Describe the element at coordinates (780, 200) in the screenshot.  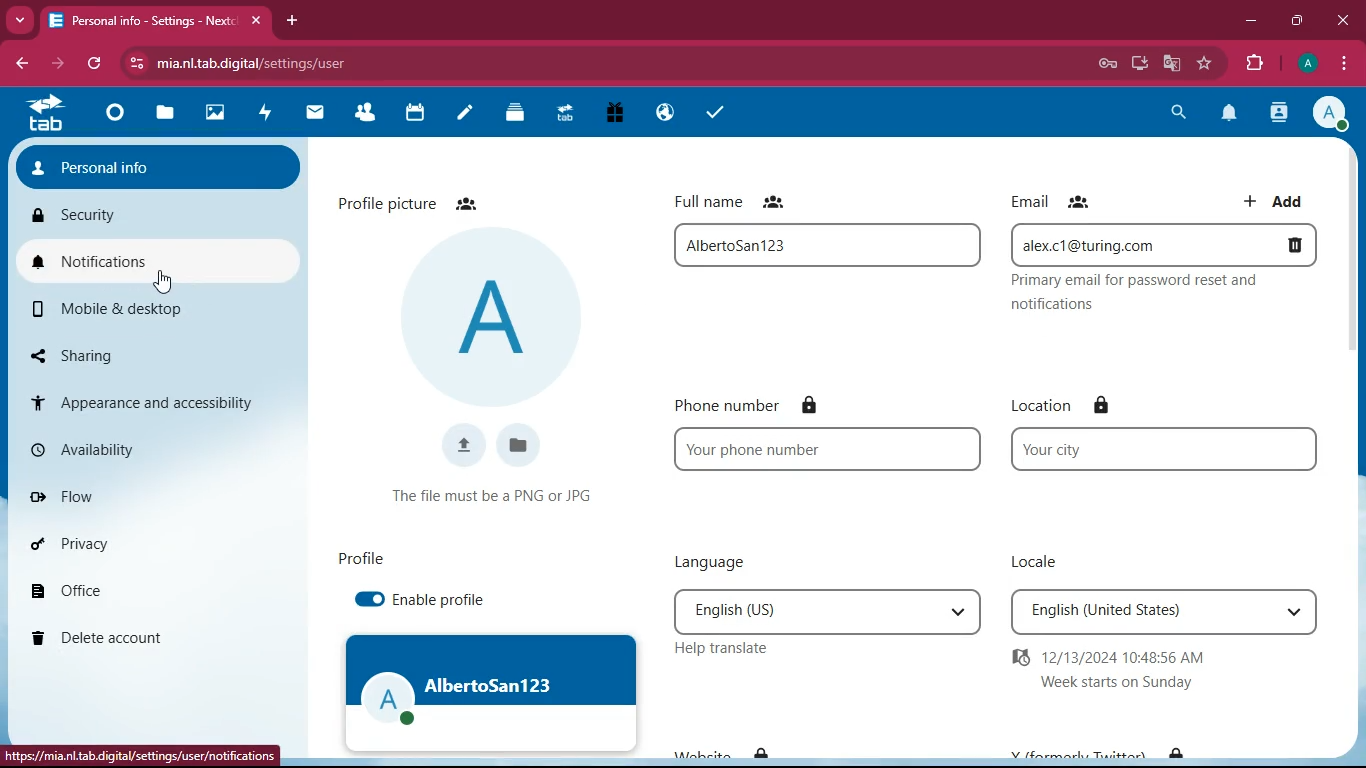
I see `Friends` at that location.